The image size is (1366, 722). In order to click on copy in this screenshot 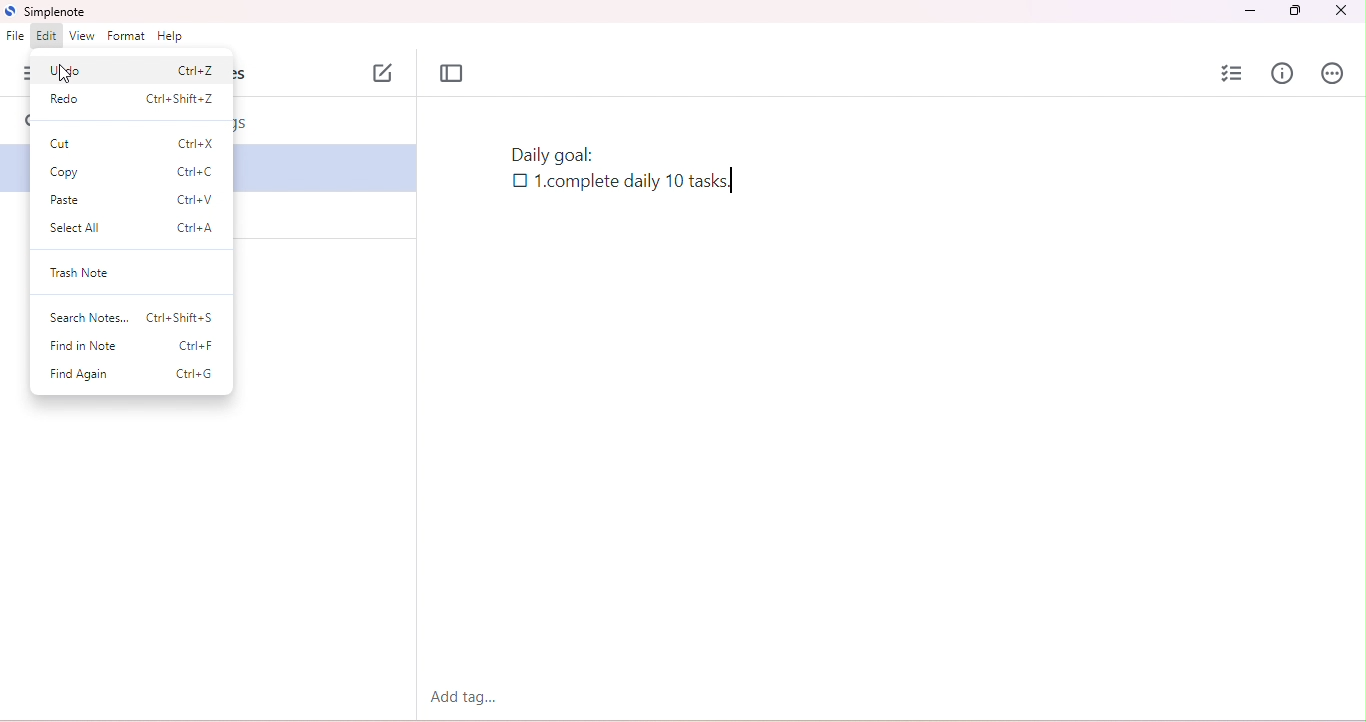, I will do `click(129, 173)`.